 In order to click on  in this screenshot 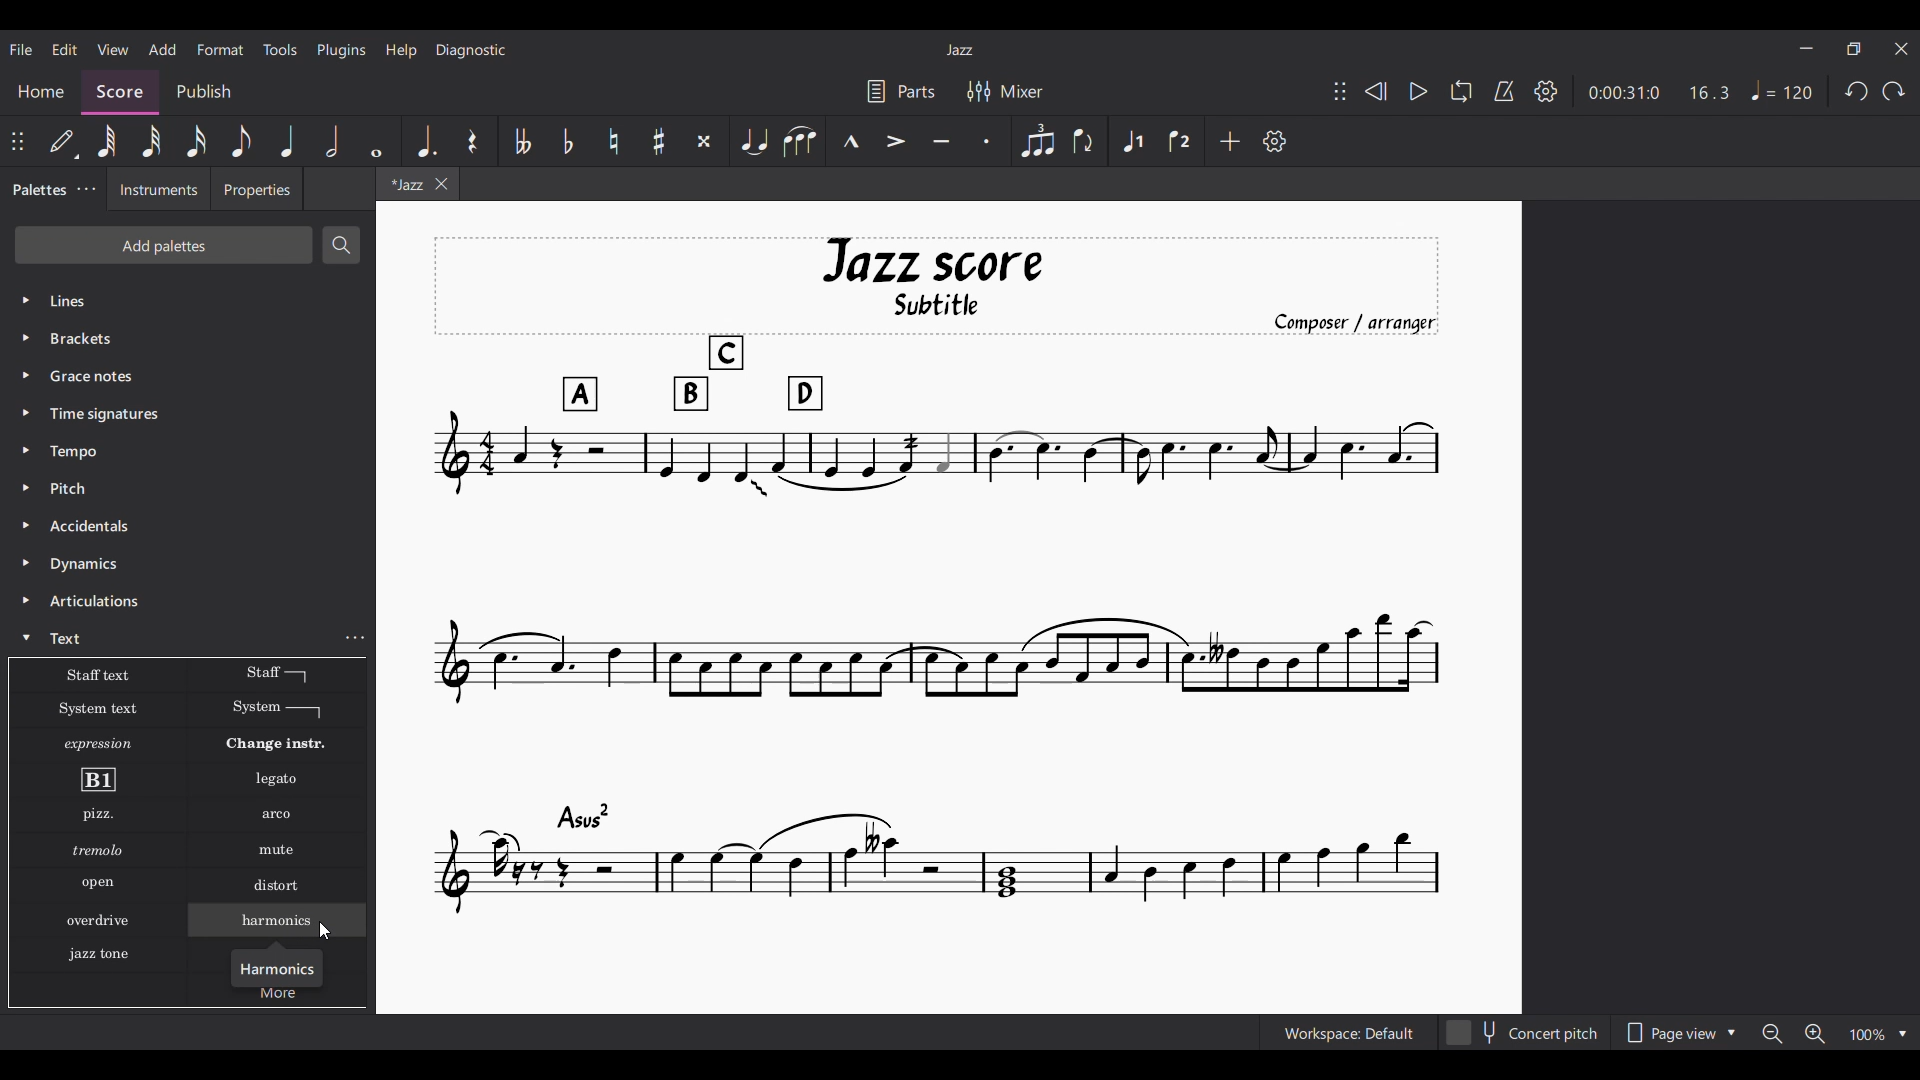, I will do `click(96, 850)`.